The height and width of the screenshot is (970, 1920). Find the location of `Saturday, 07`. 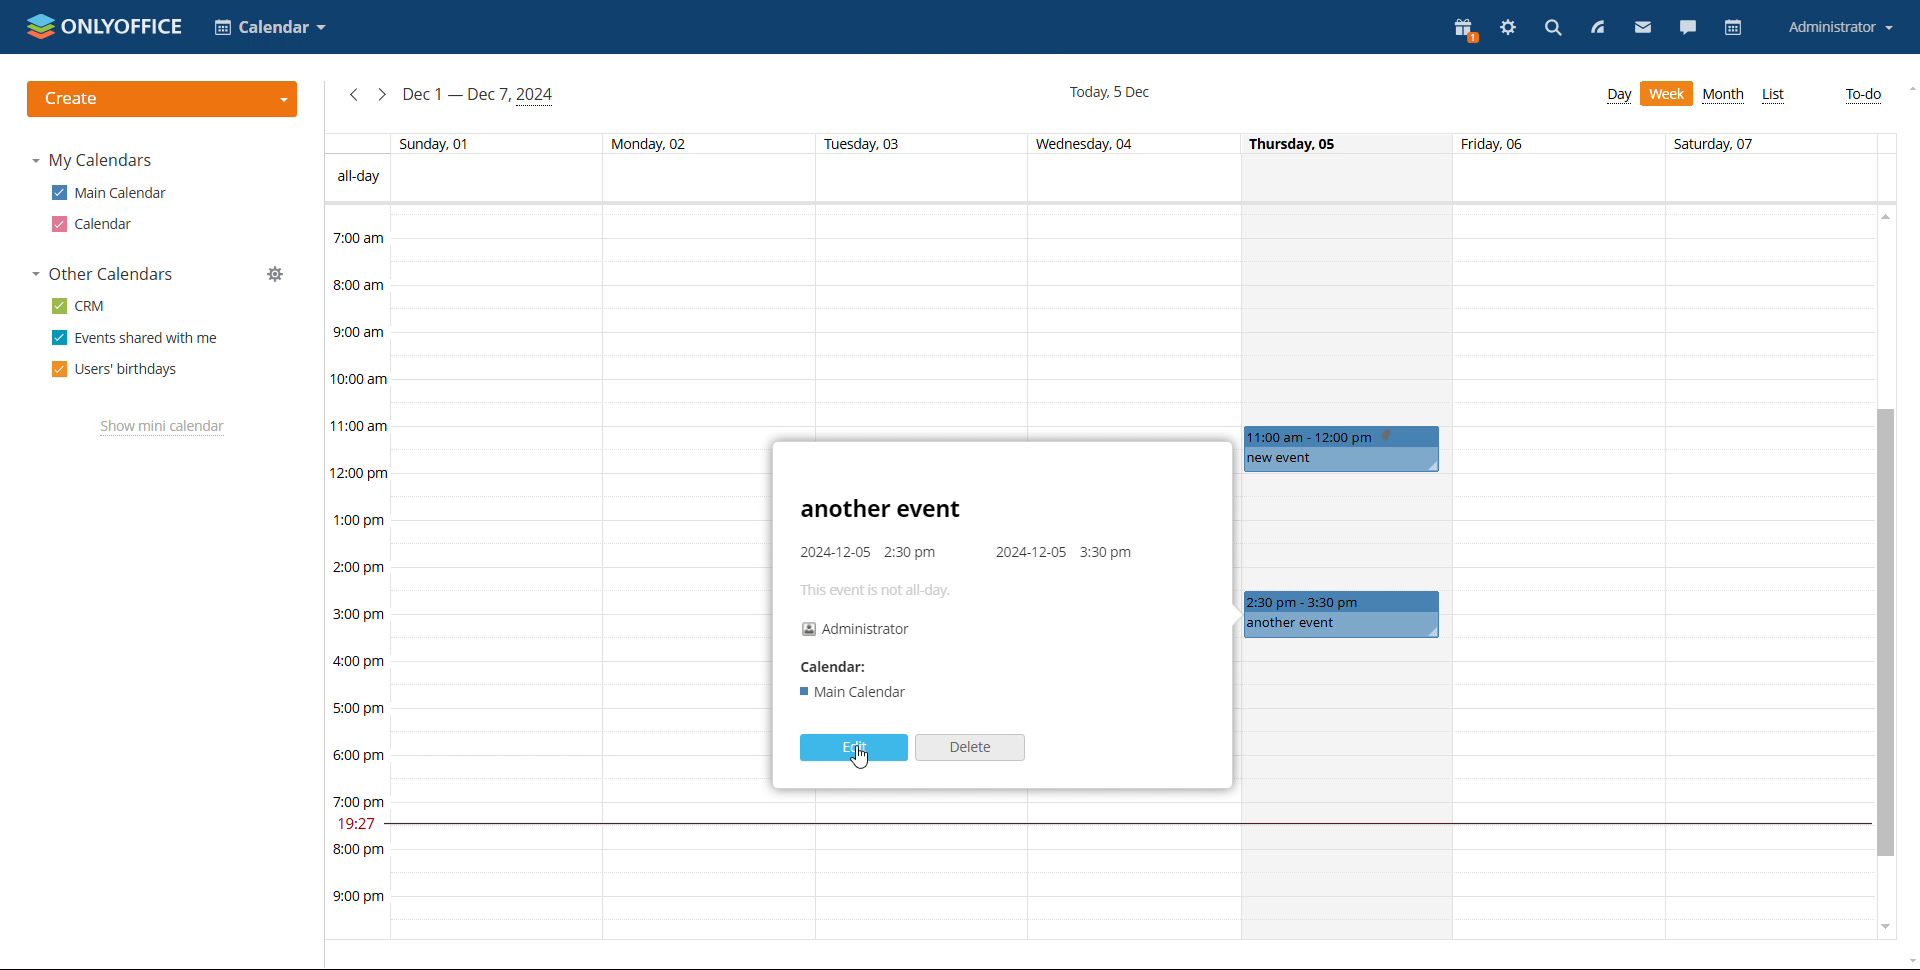

Saturday, 07 is located at coordinates (1713, 145).